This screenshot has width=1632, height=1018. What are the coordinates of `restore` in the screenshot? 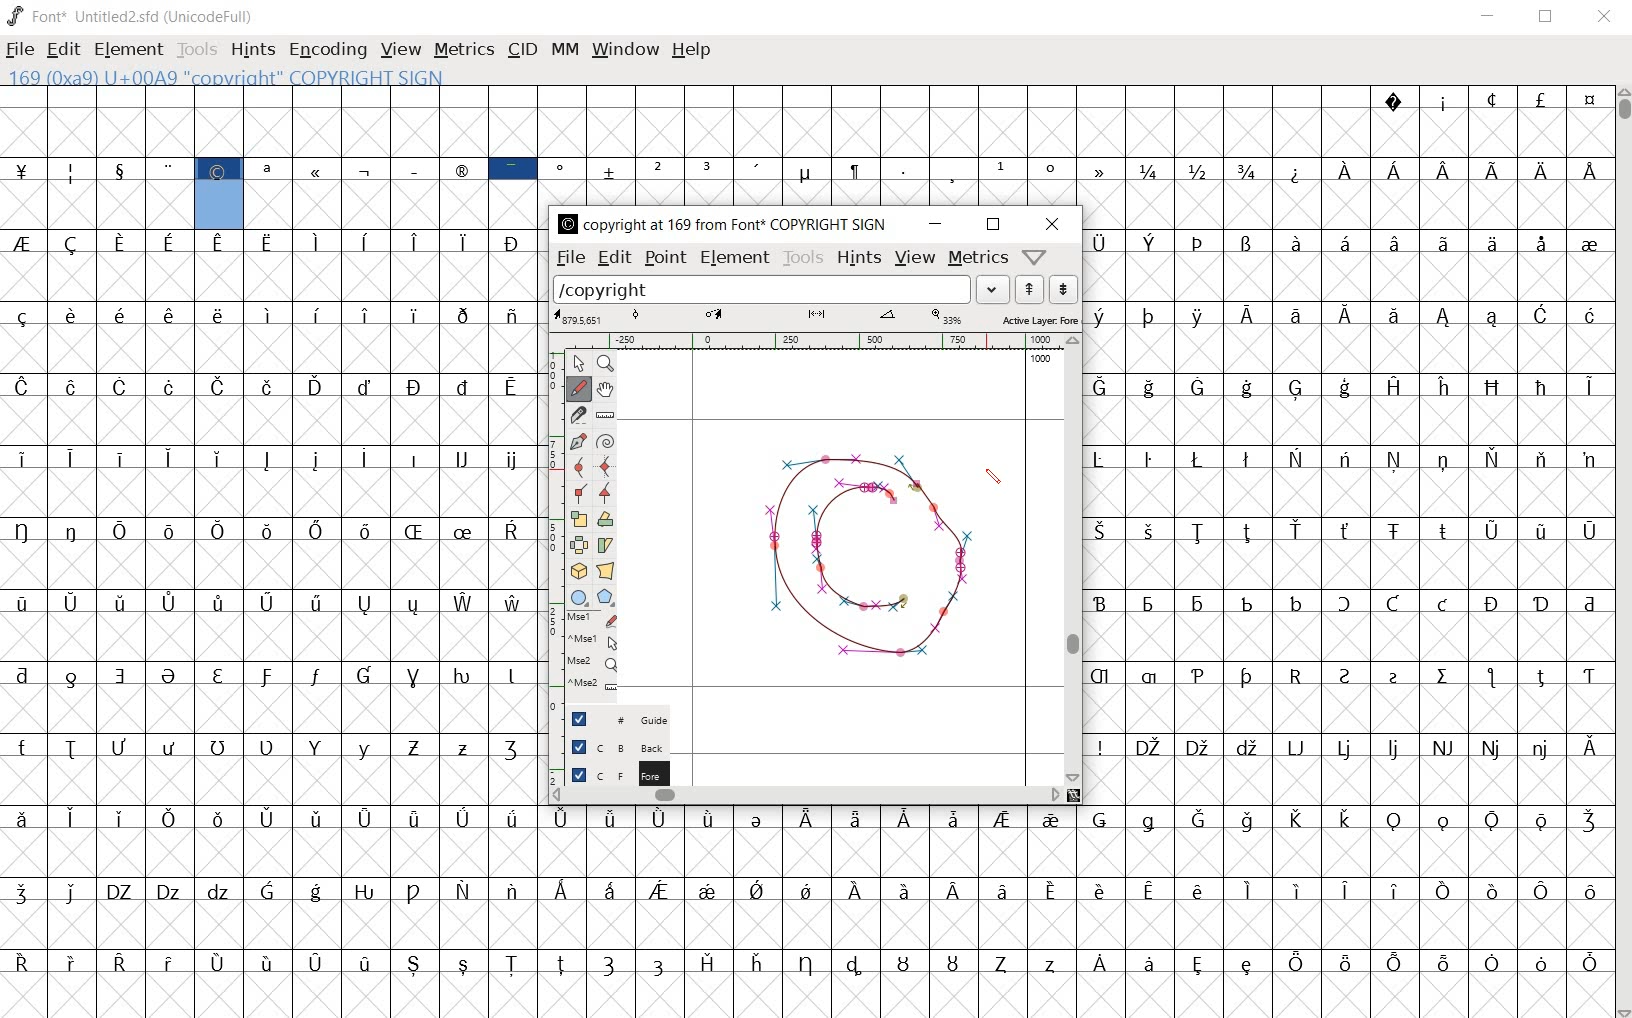 It's located at (994, 225).